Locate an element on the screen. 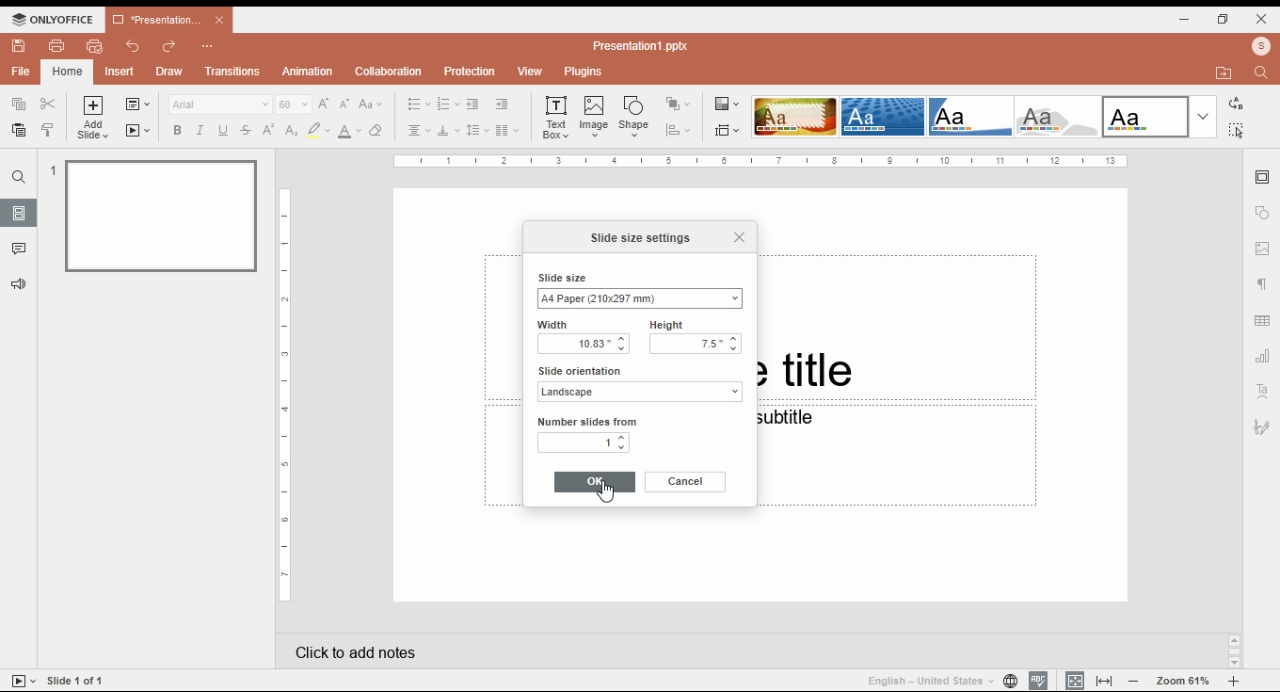  image settings is located at coordinates (1263, 250).